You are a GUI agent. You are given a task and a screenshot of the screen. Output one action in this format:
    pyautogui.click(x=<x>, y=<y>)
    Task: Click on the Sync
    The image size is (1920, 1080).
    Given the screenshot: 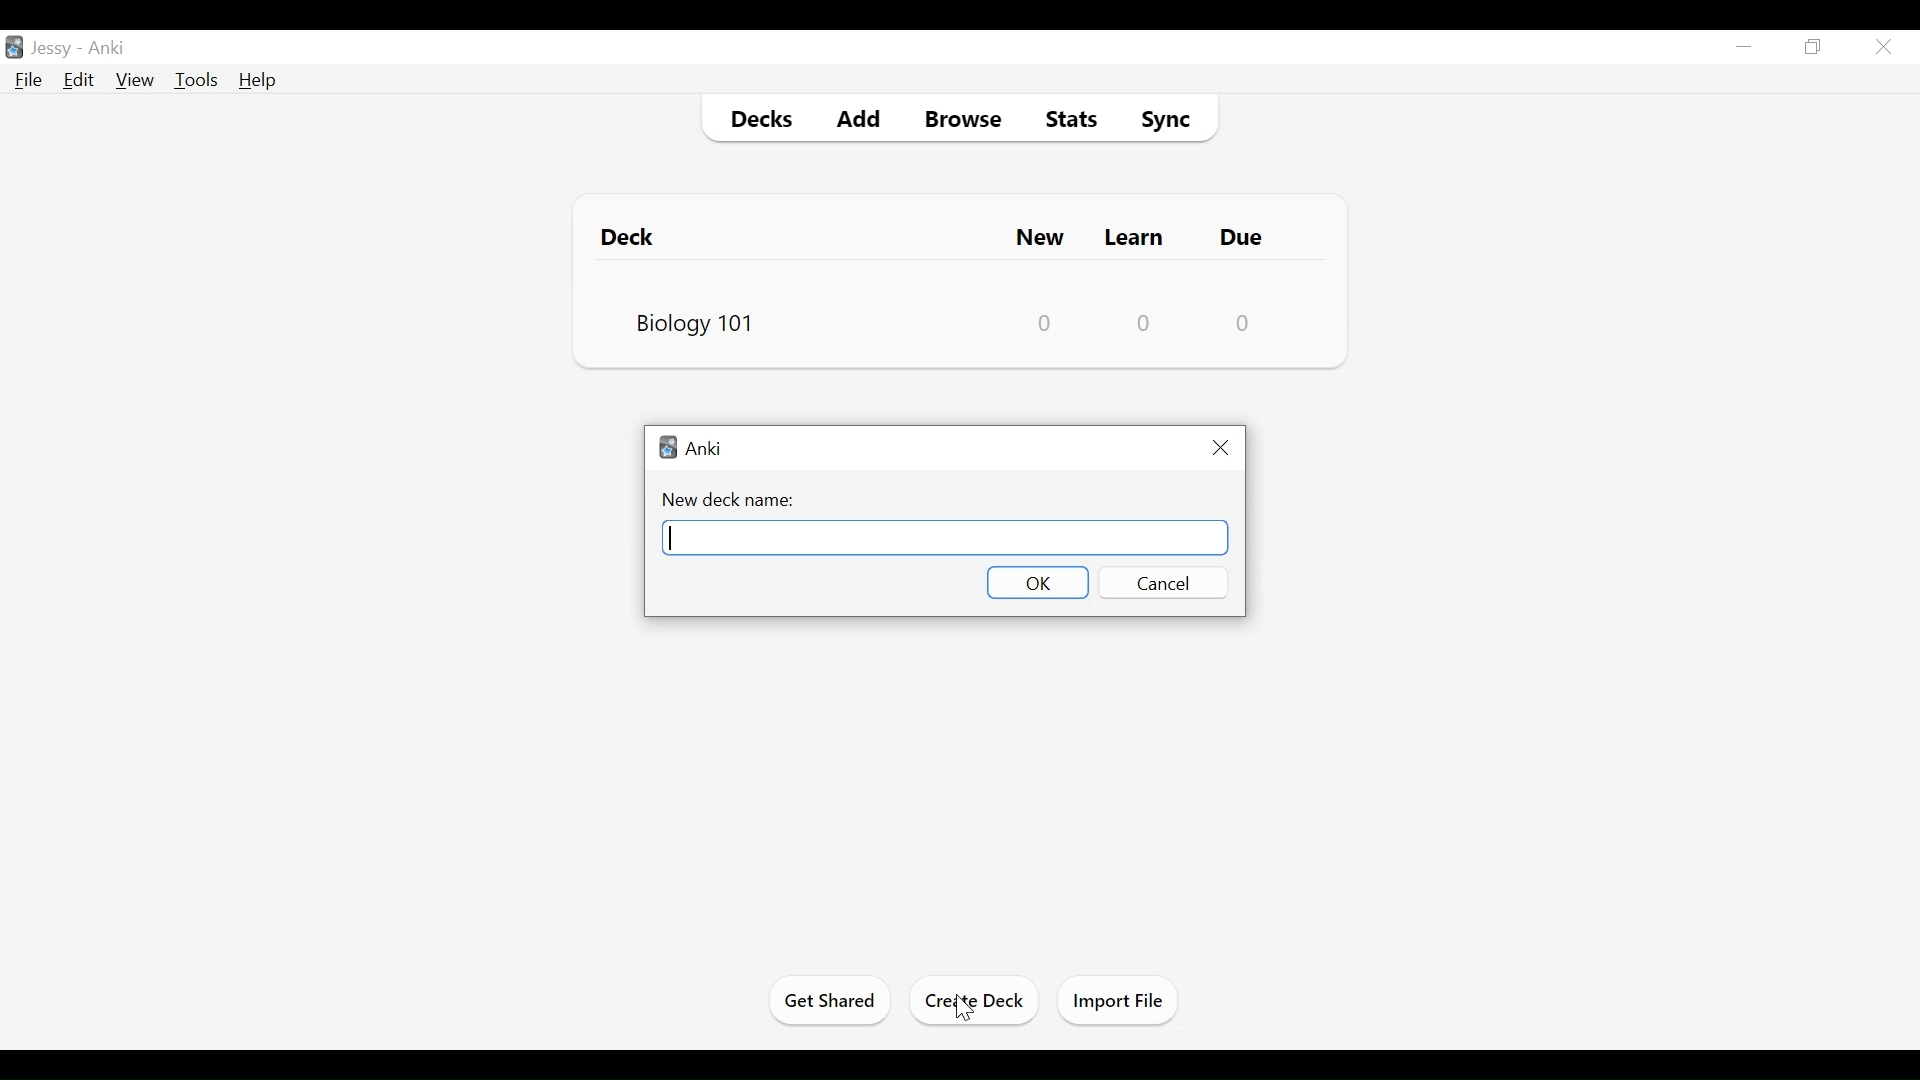 What is the action you would take?
    pyautogui.click(x=1168, y=116)
    